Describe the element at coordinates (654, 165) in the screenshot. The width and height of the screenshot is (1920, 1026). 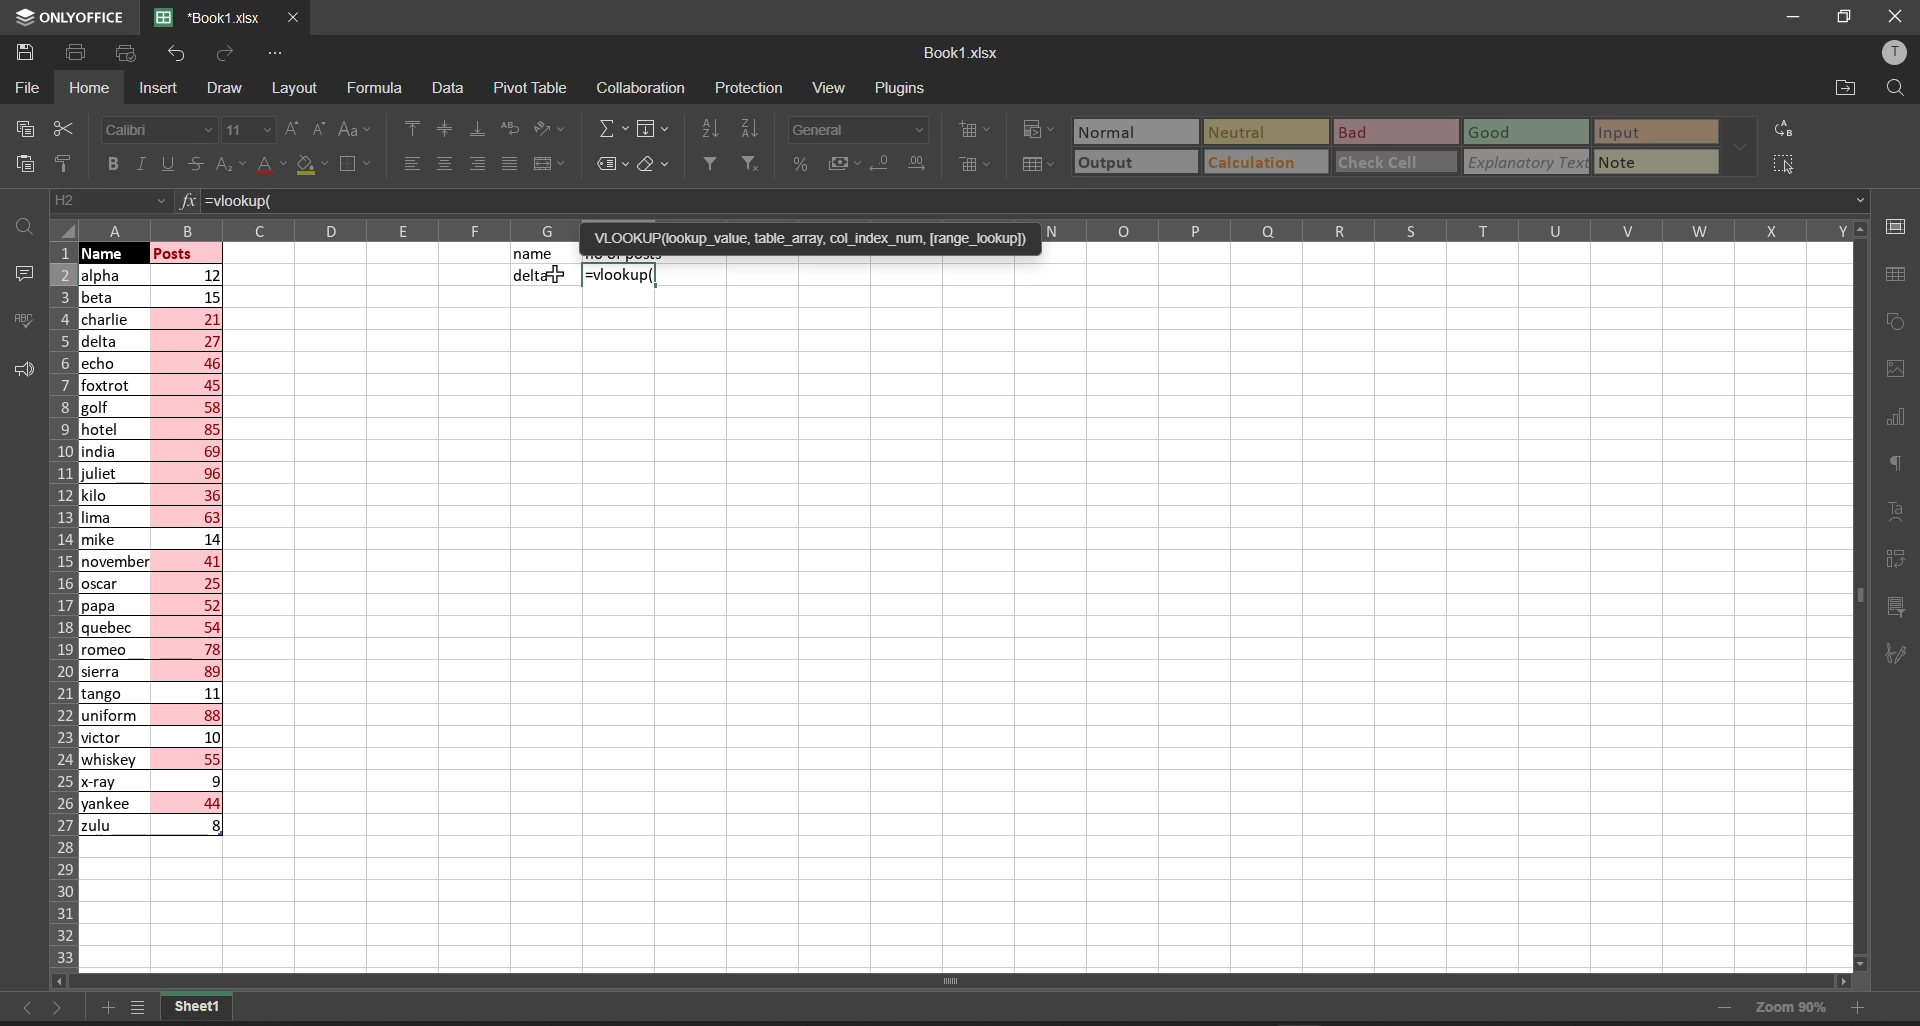
I see `clear` at that location.